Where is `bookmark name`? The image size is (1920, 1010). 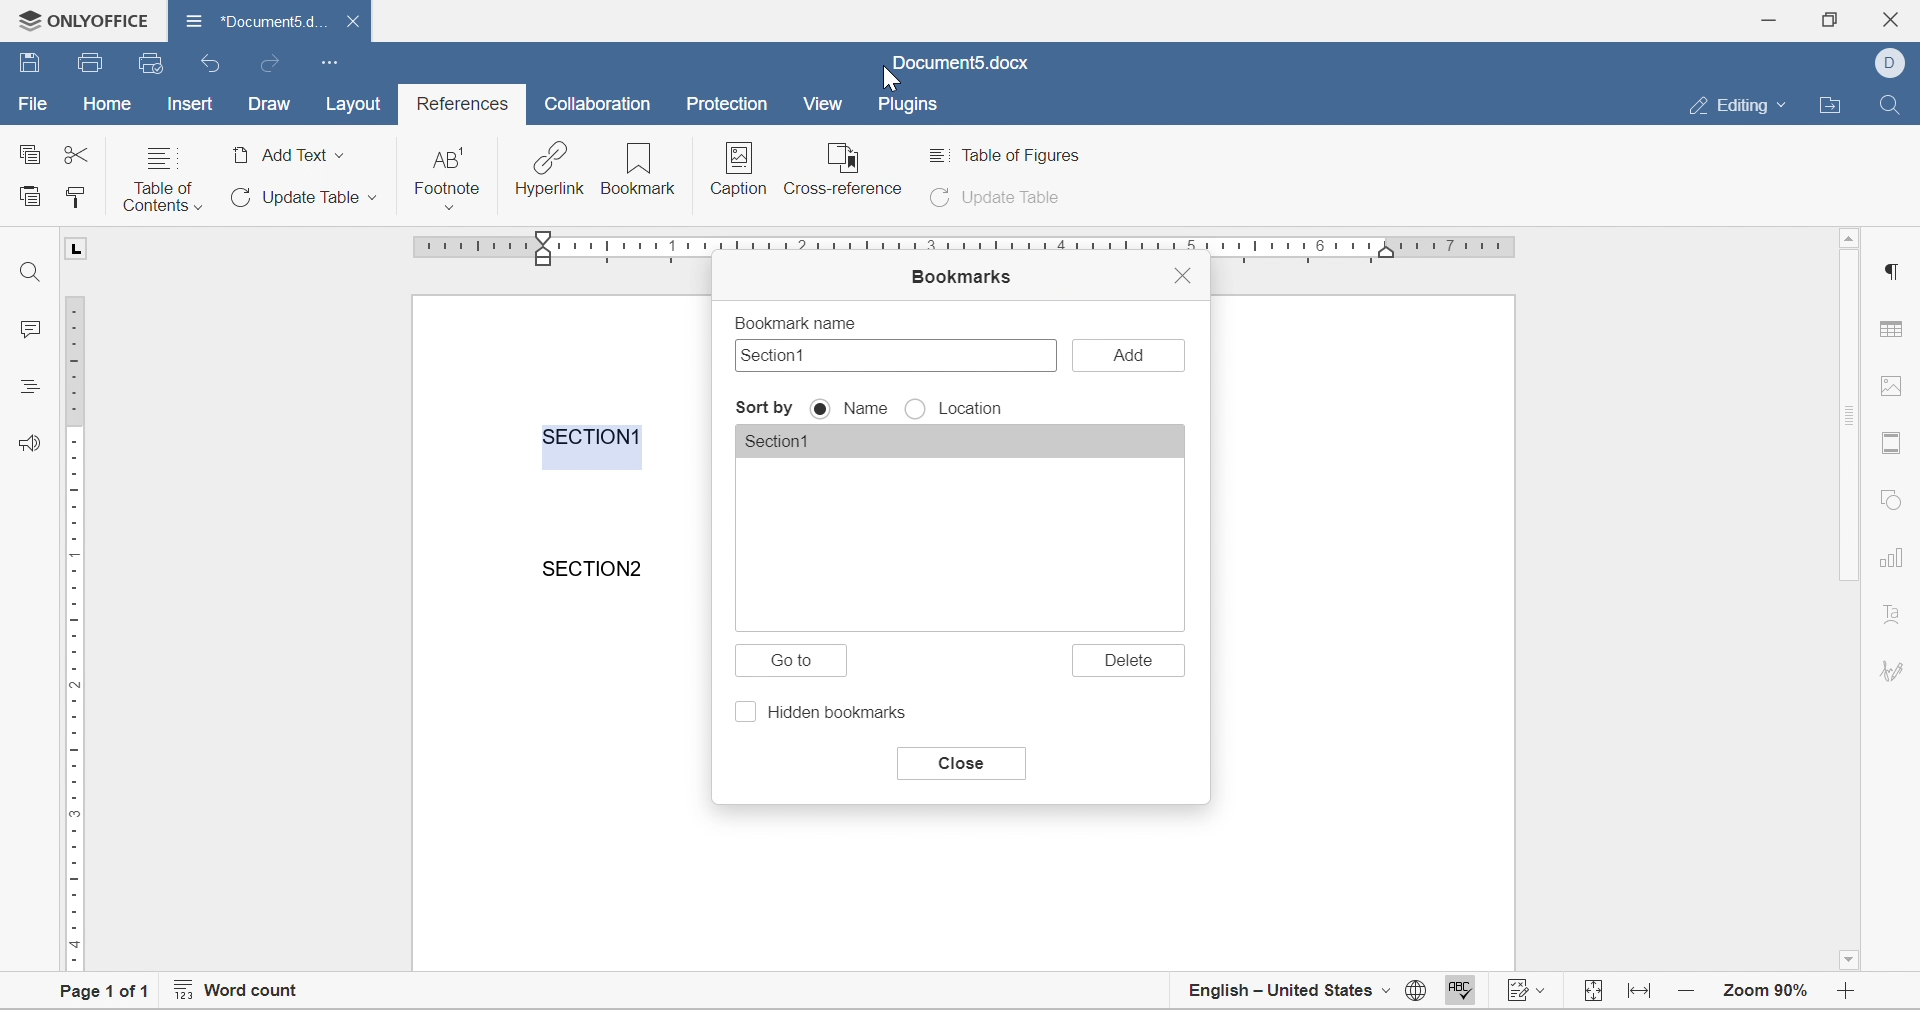
bookmark name is located at coordinates (793, 322).